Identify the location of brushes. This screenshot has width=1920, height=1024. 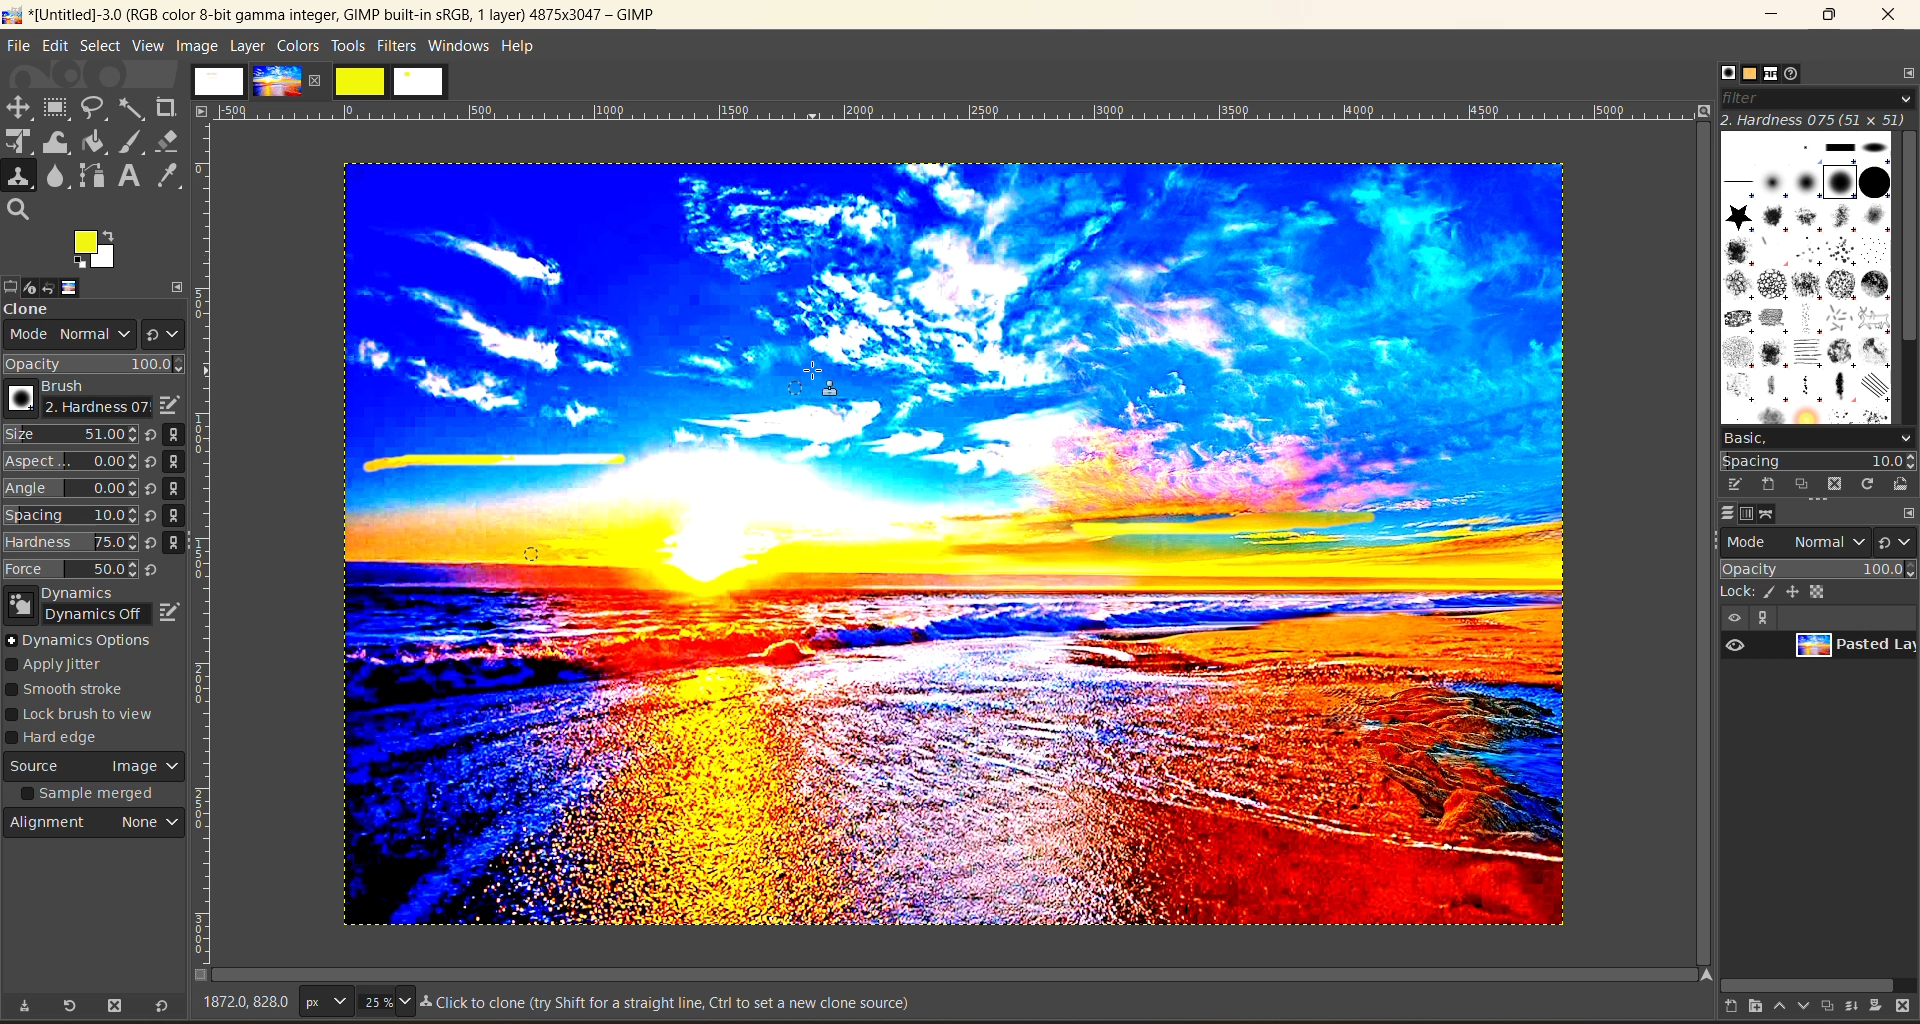
(1805, 276).